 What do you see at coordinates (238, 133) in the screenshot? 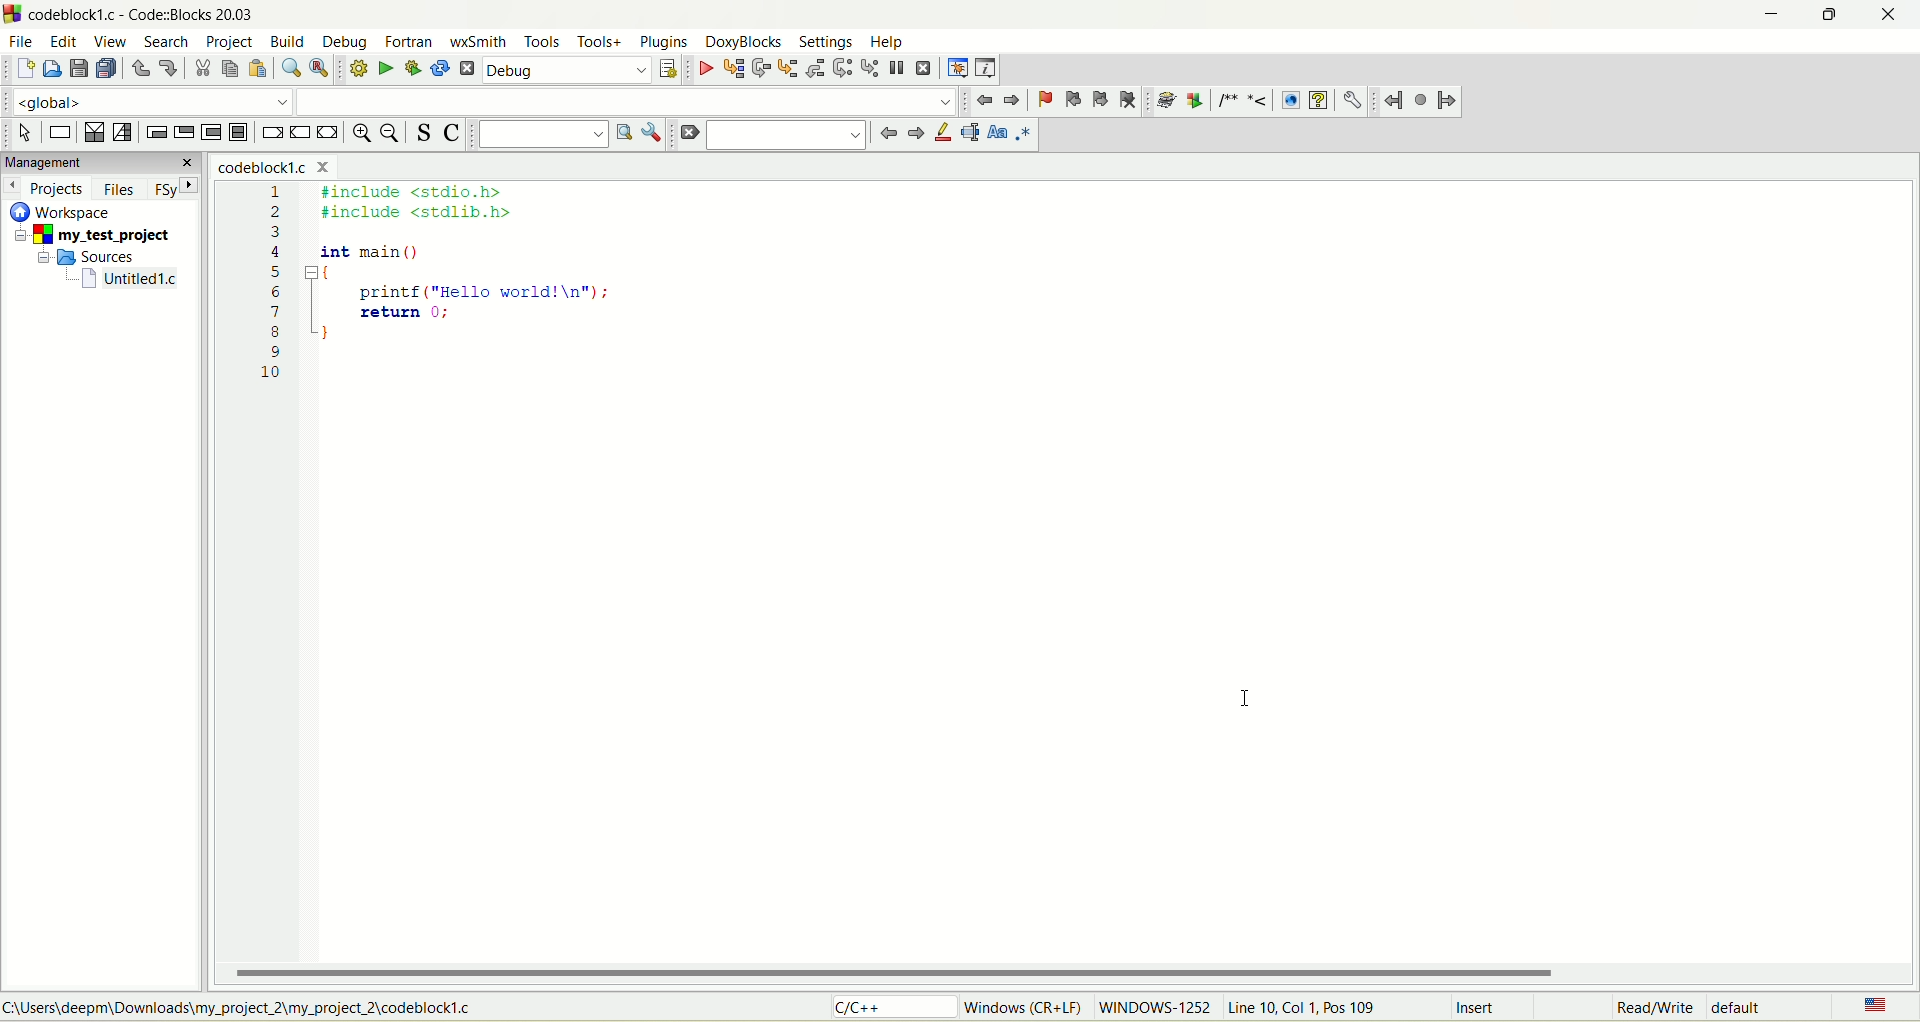
I see `block instruction` at bounding box center [238, 133].